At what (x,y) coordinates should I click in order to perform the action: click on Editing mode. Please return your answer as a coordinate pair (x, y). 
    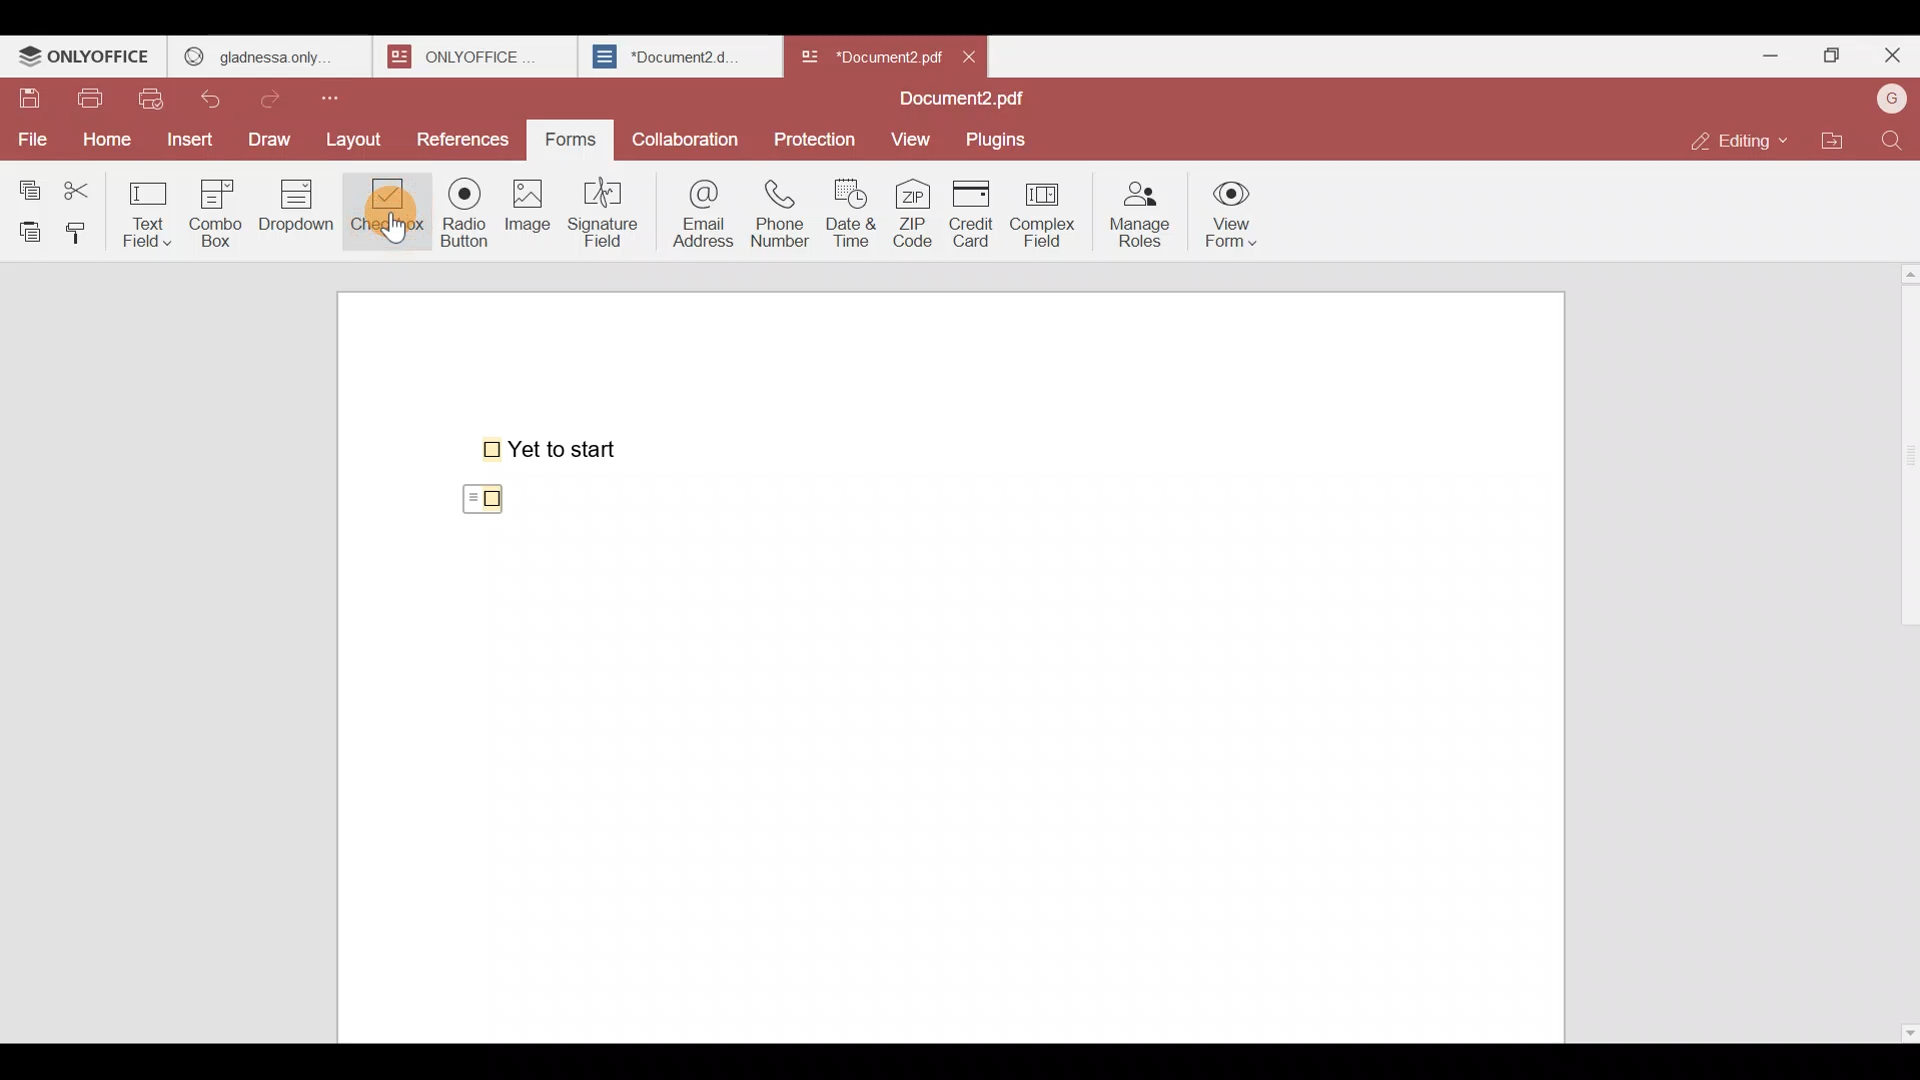
    Looking at the image, I should click on (1736, 141).